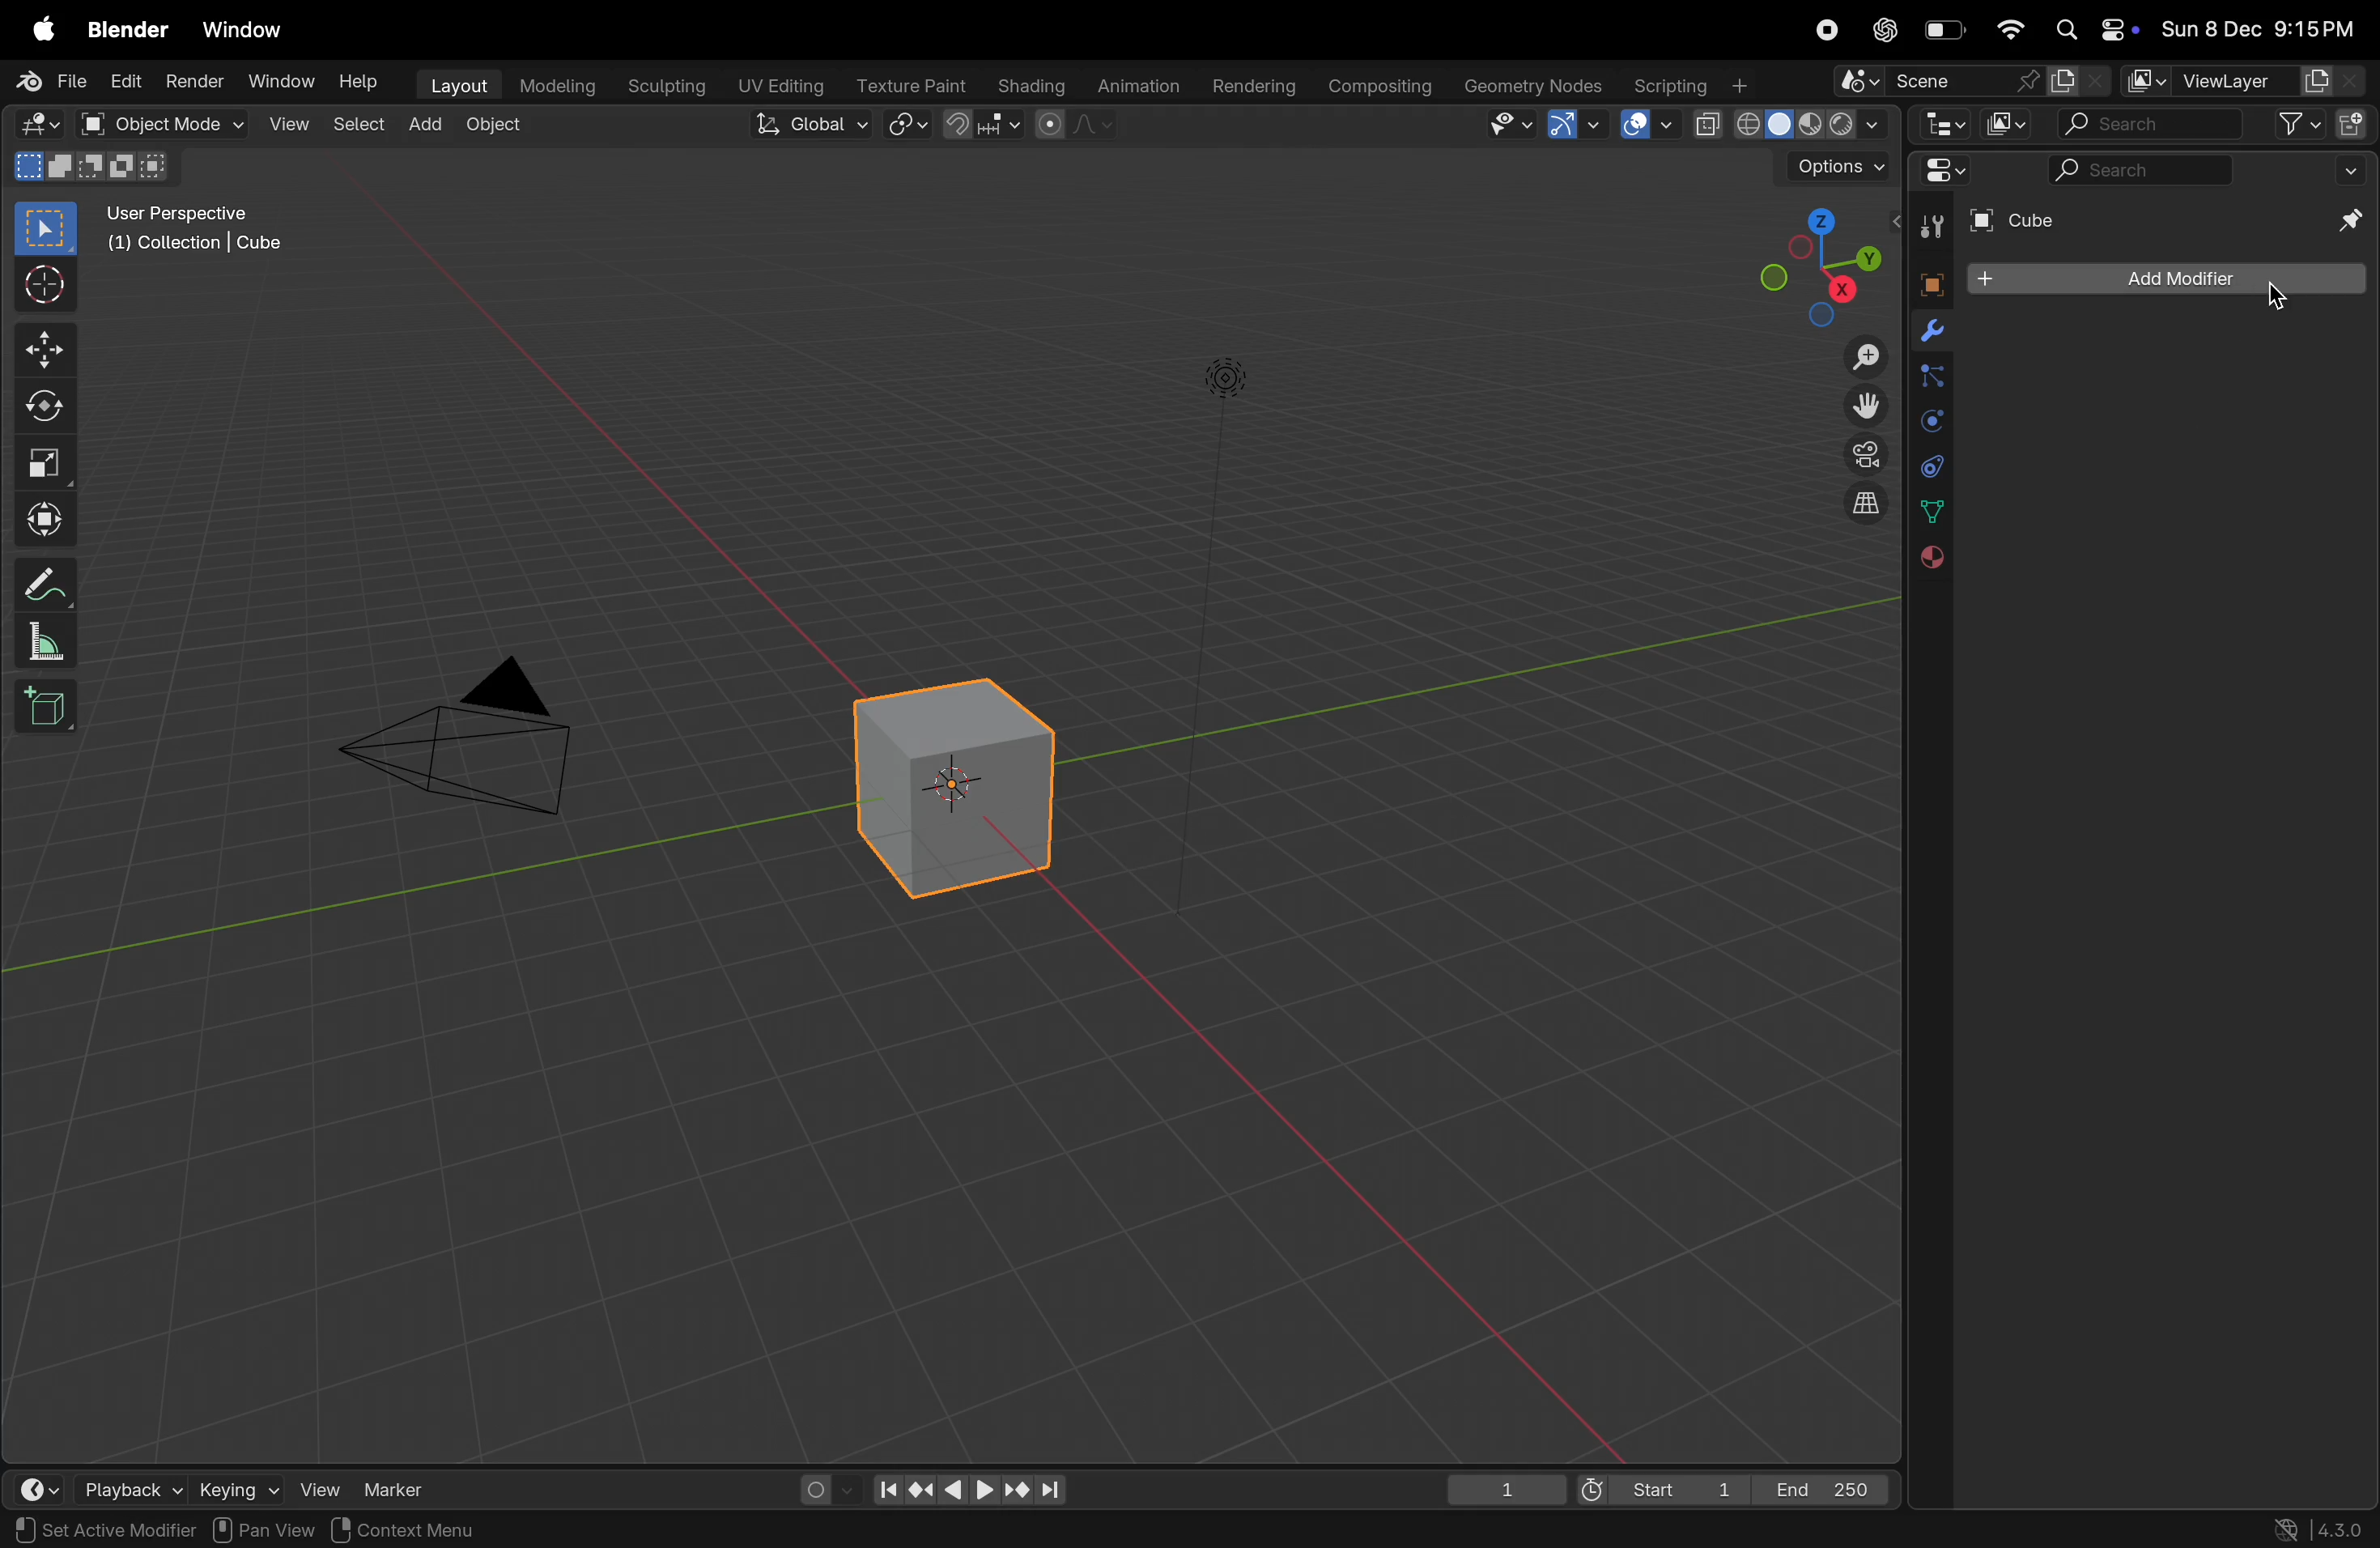 The image size is (2380, 1548). I want to click on animations, so click(1135, 87).